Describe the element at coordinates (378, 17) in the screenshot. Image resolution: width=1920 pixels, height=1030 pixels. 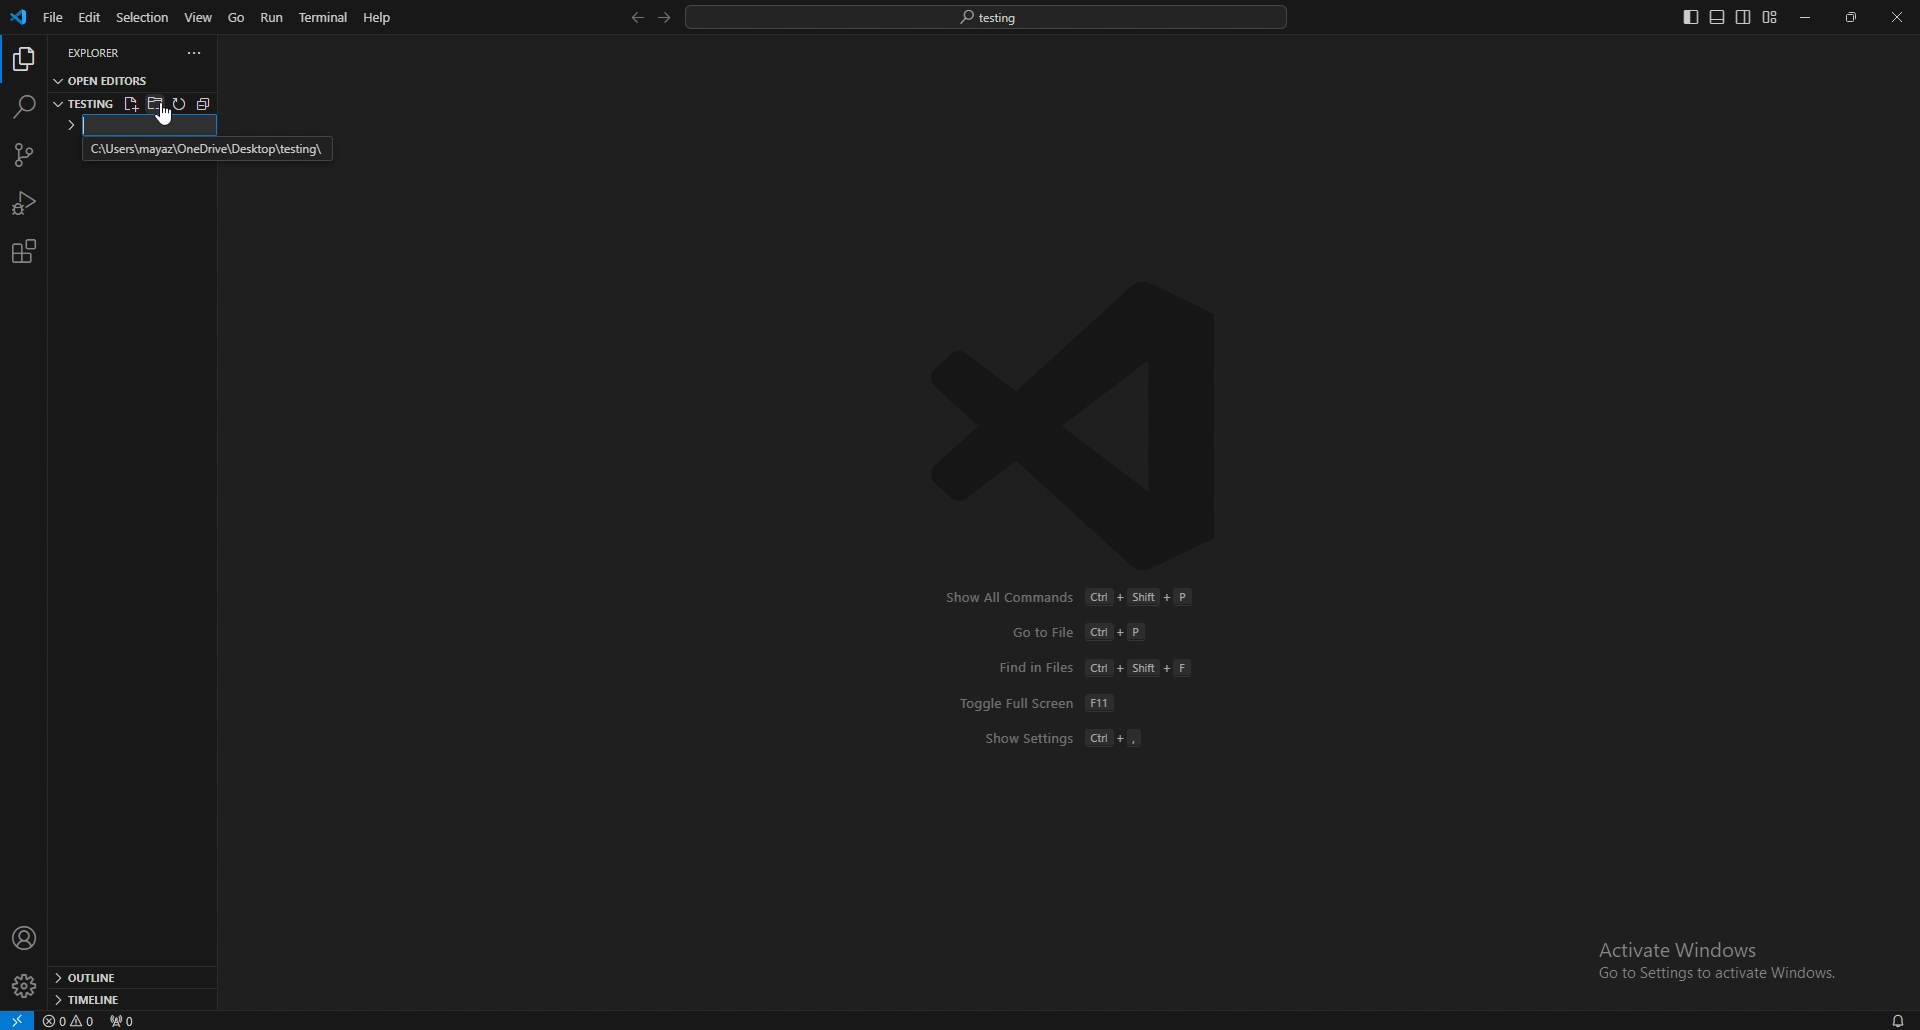
I see `help` at that location.